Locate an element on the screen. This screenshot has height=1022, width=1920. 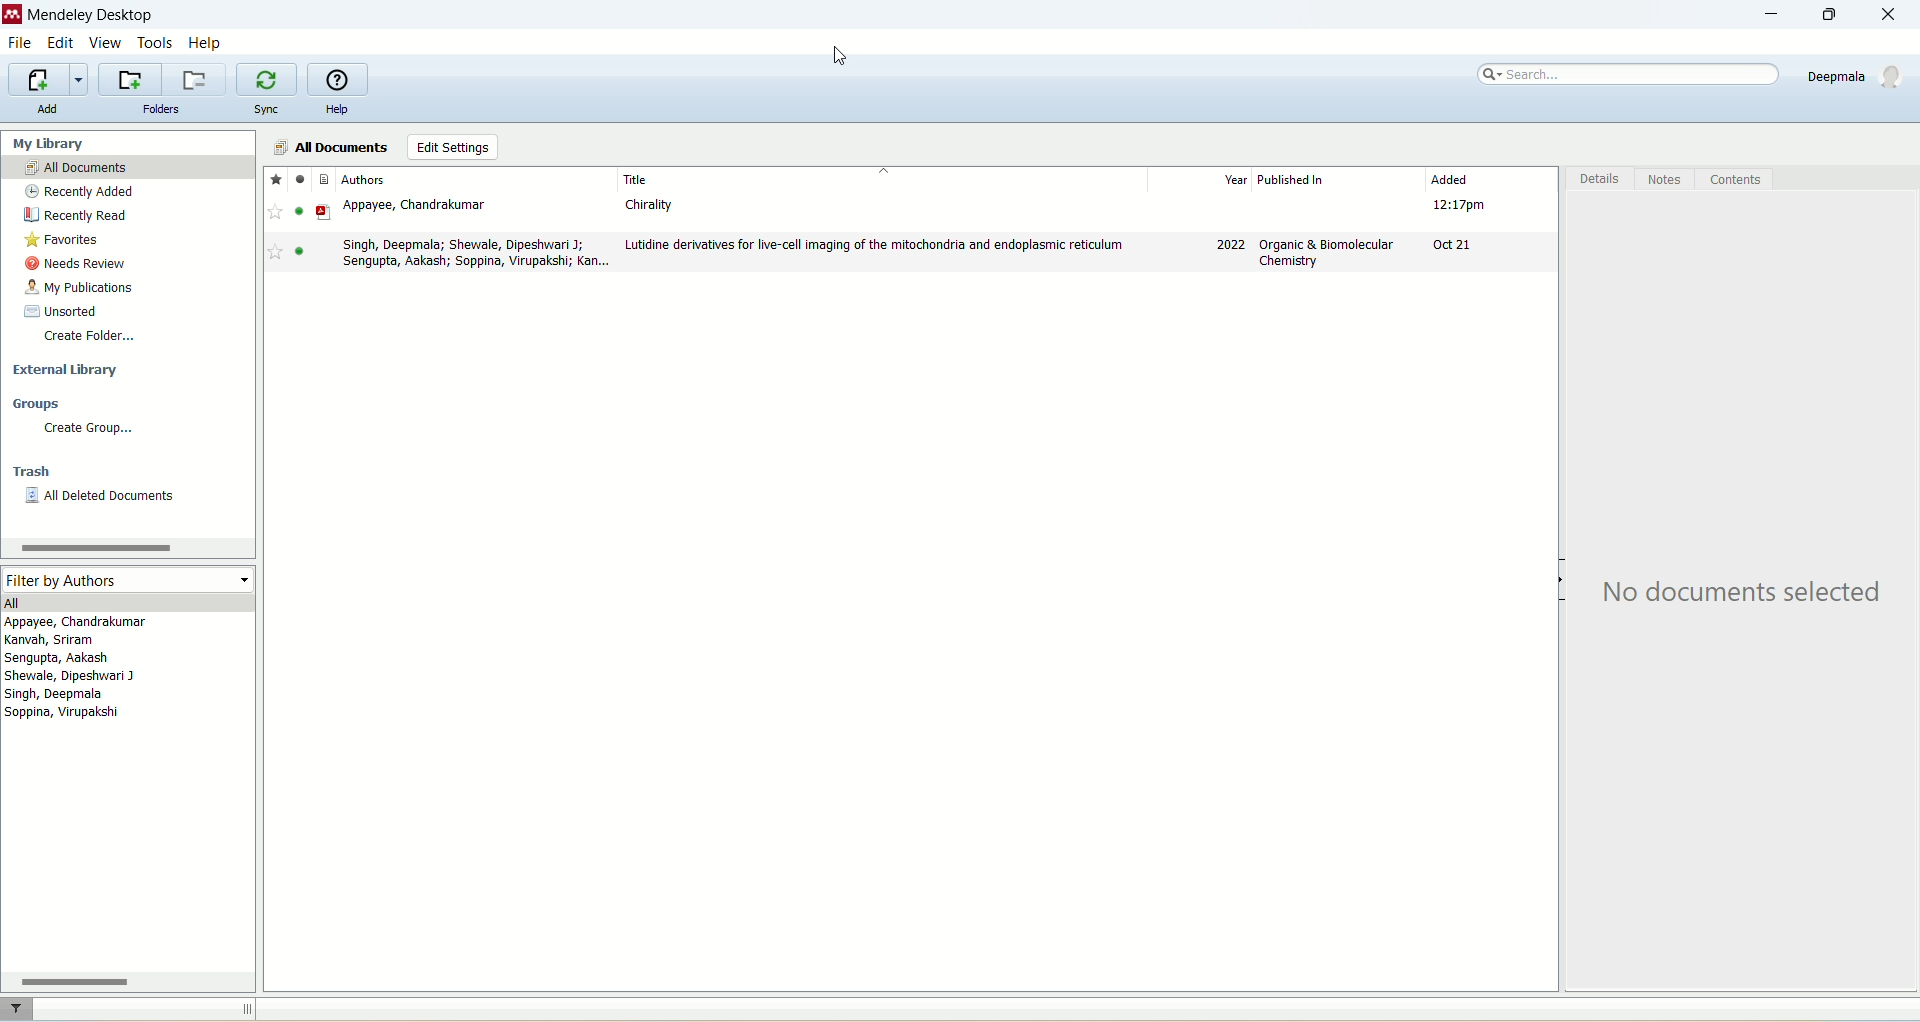
notes is located at coordinates (1663, 179).